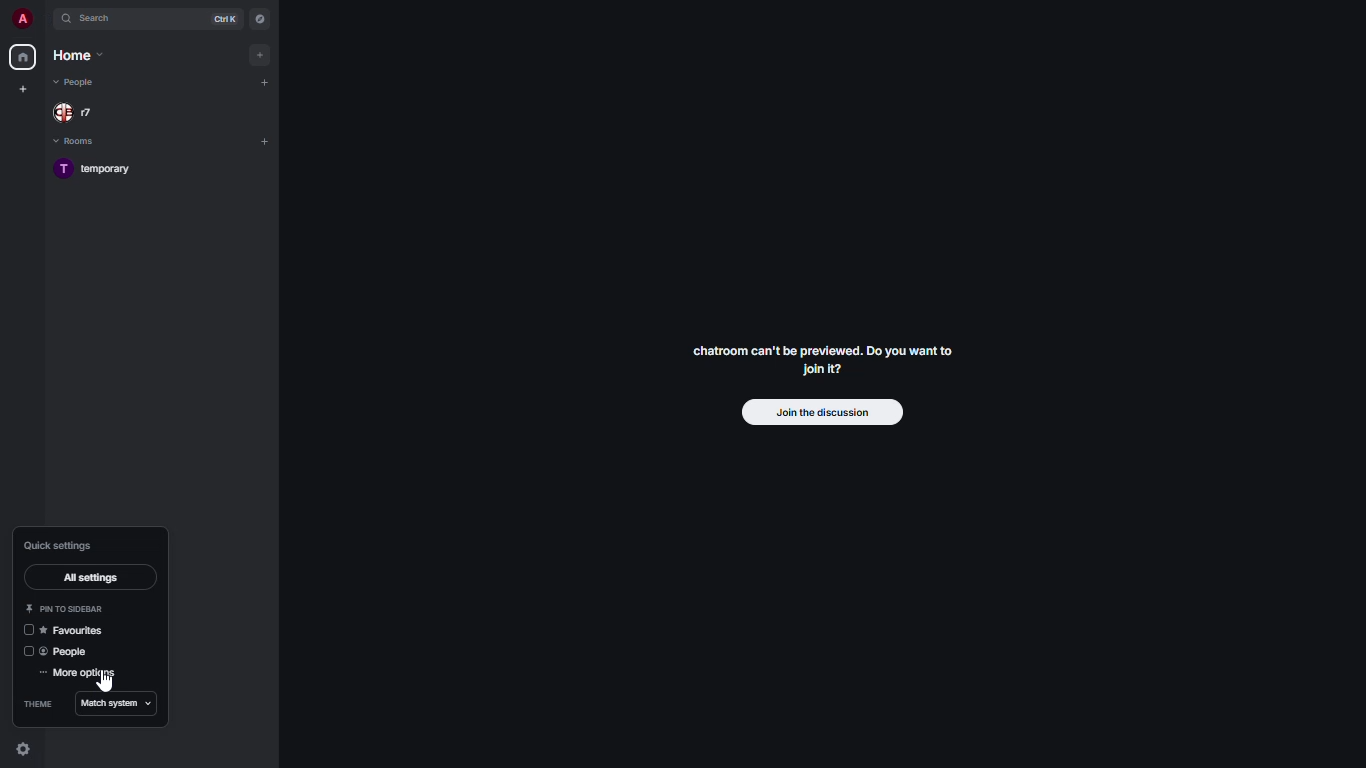 Image resolution: width=1366 pixels, height=768 pixels. I want to click on search, so click(96, 18).